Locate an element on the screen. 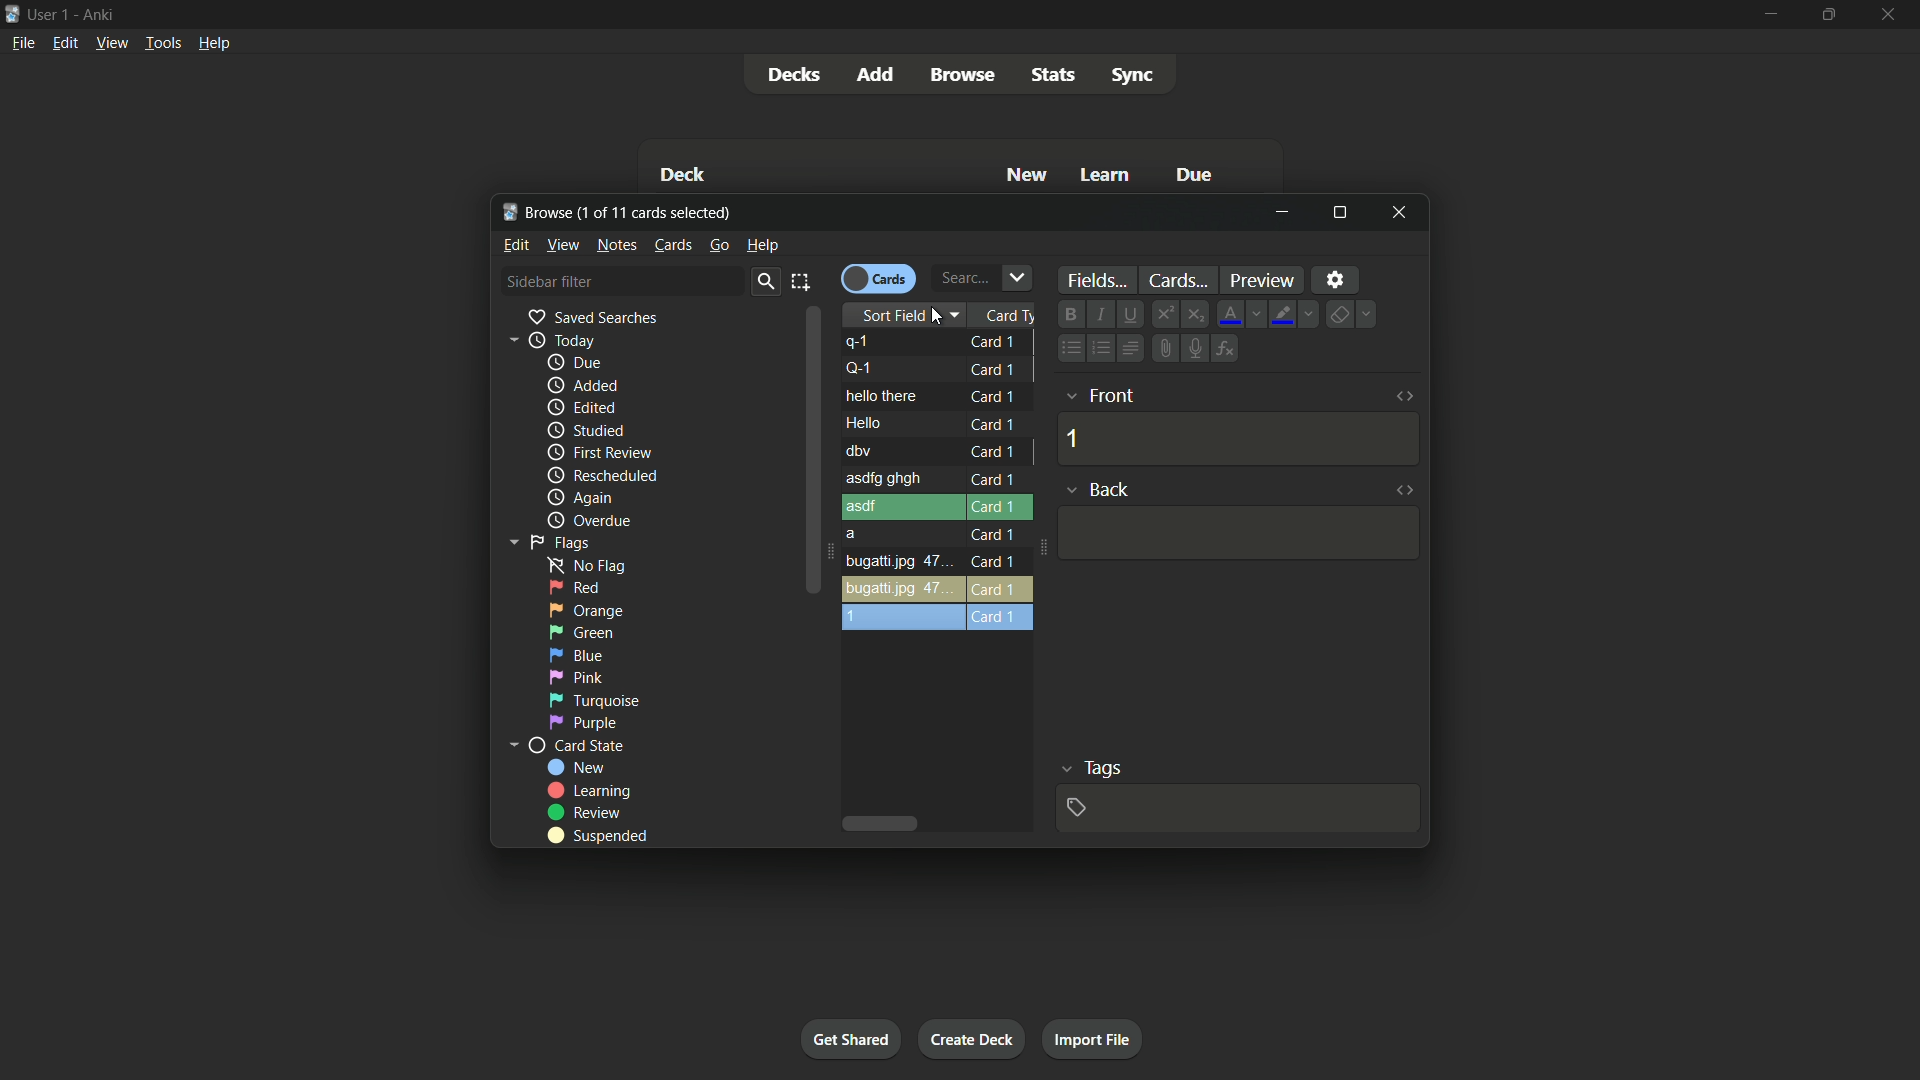  added is located at coordinates (581, 385).